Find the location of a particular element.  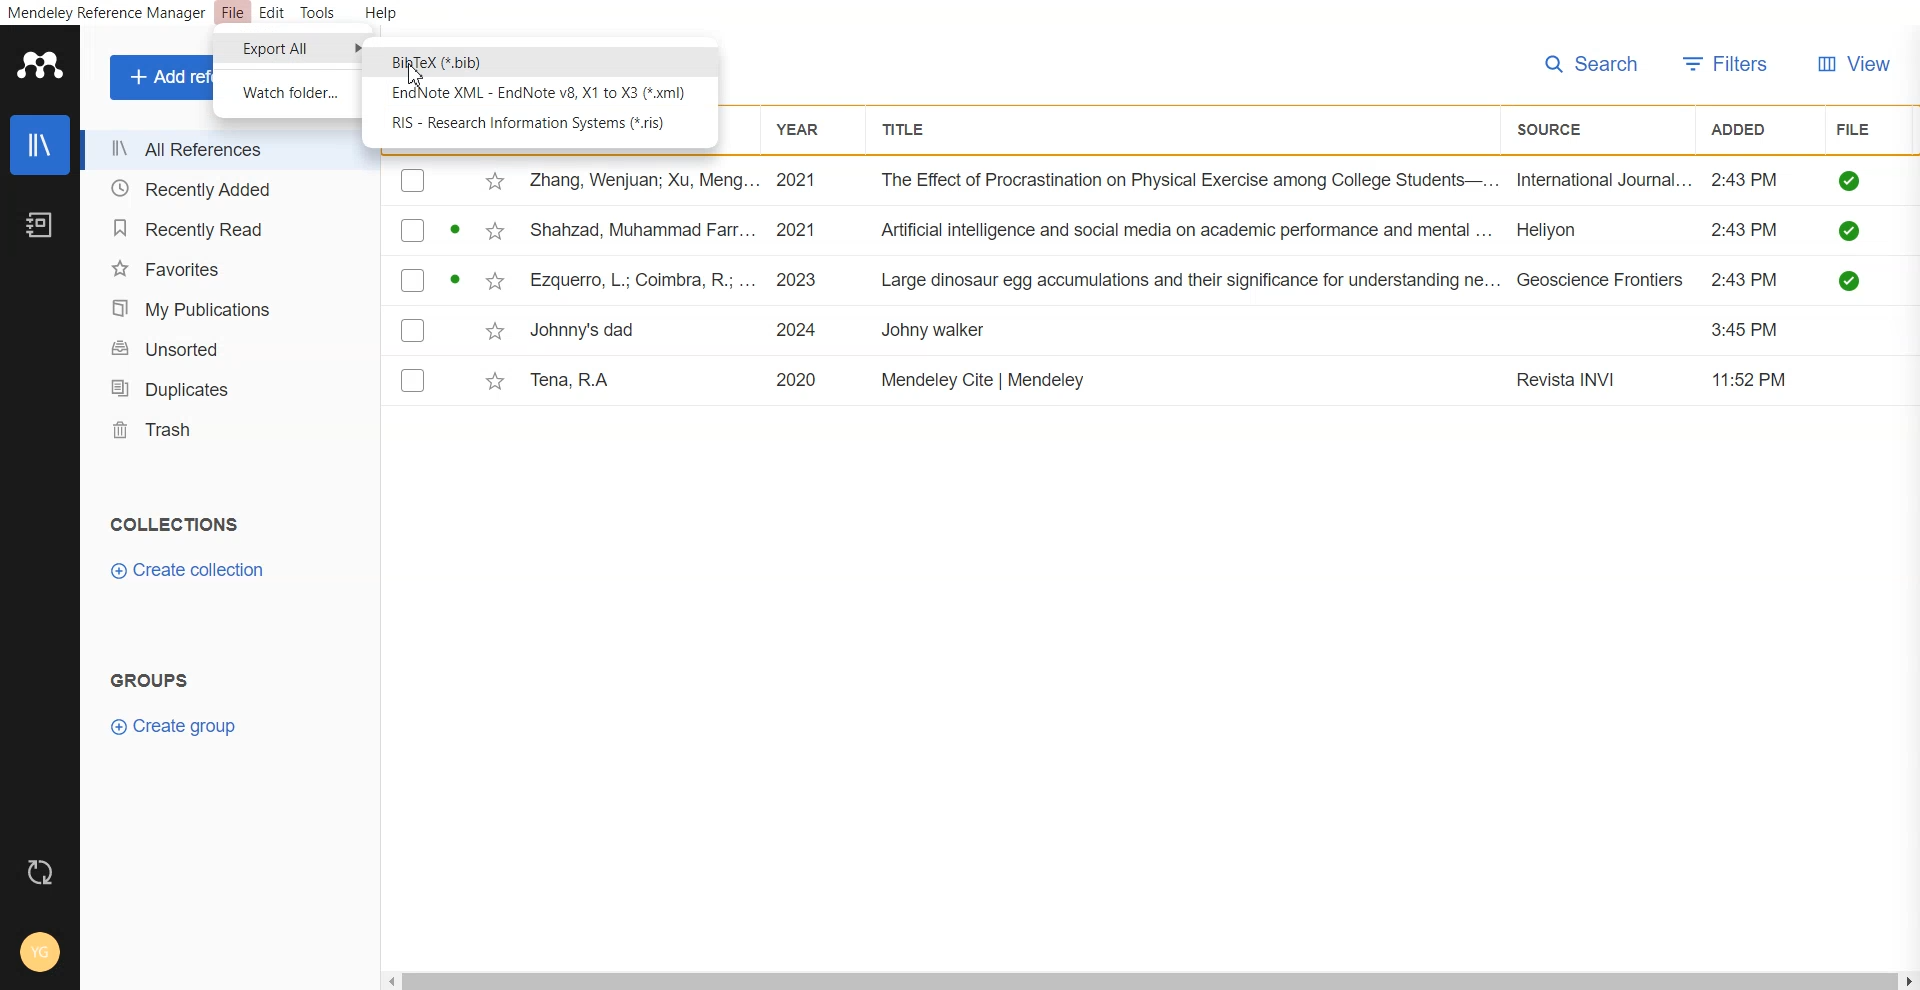

Cursor is located at coordinates (417, 74).